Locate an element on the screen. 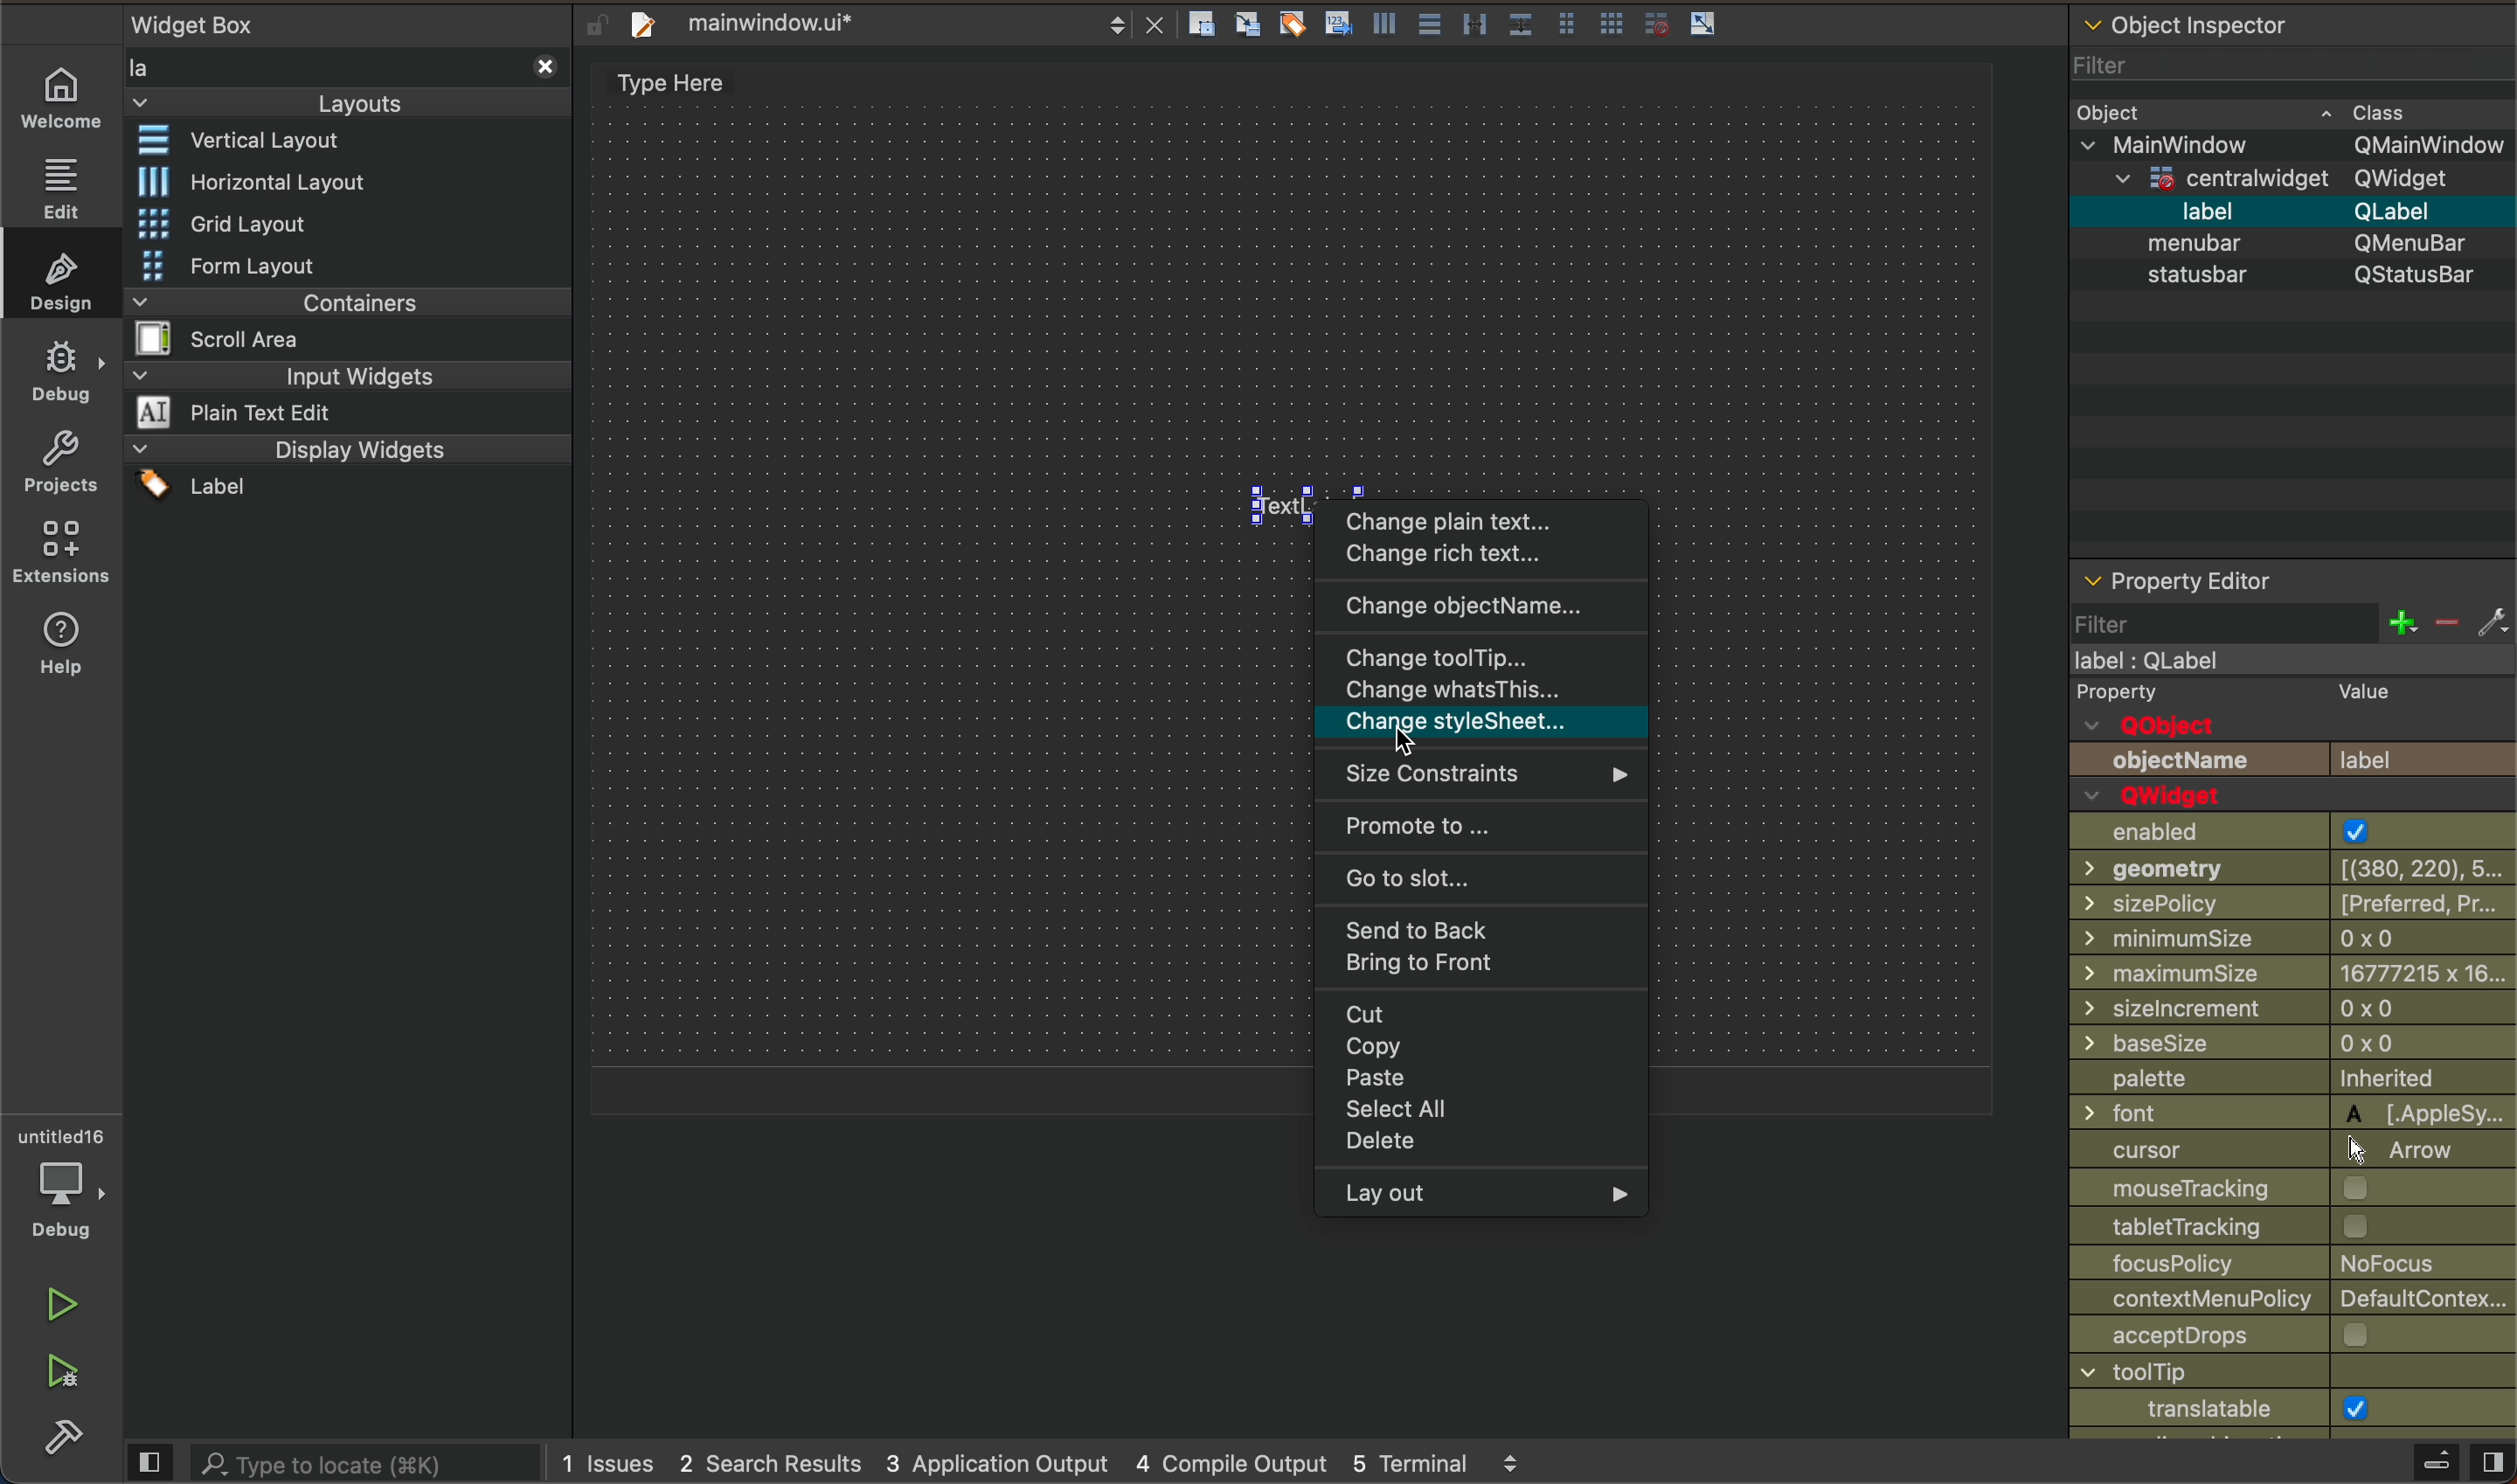 Image resolution: width=2517 pixels, height=1484 pixels. layout actions is located at coordinates (1473, 22).